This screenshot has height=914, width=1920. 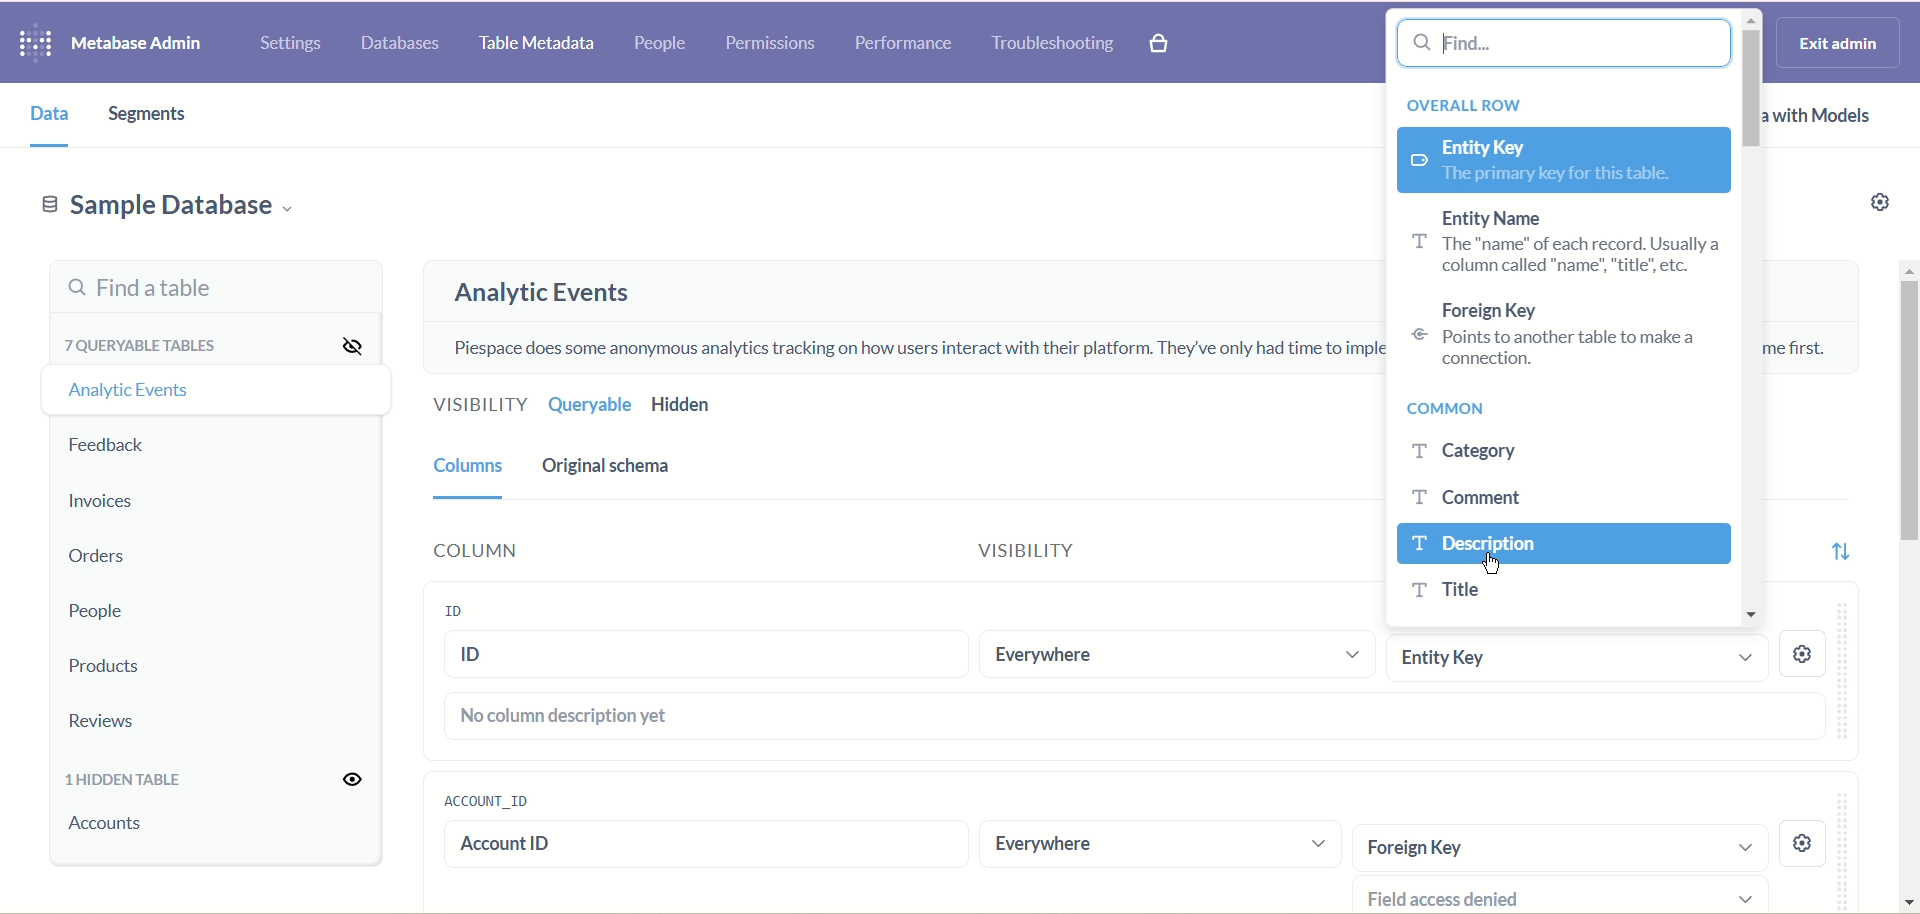 I want to click on overall flow, so click(x=1461, y=102).